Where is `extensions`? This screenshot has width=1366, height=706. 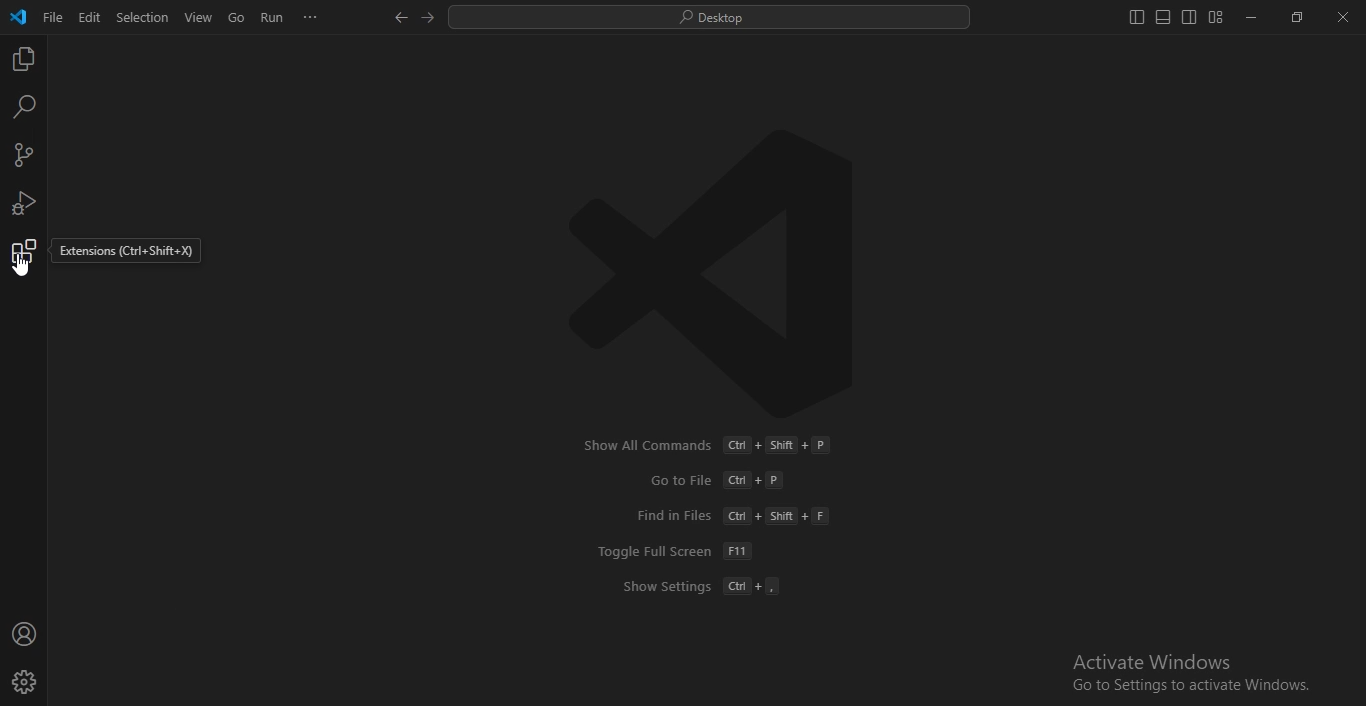
extensions is located at coordinates (24, 257).